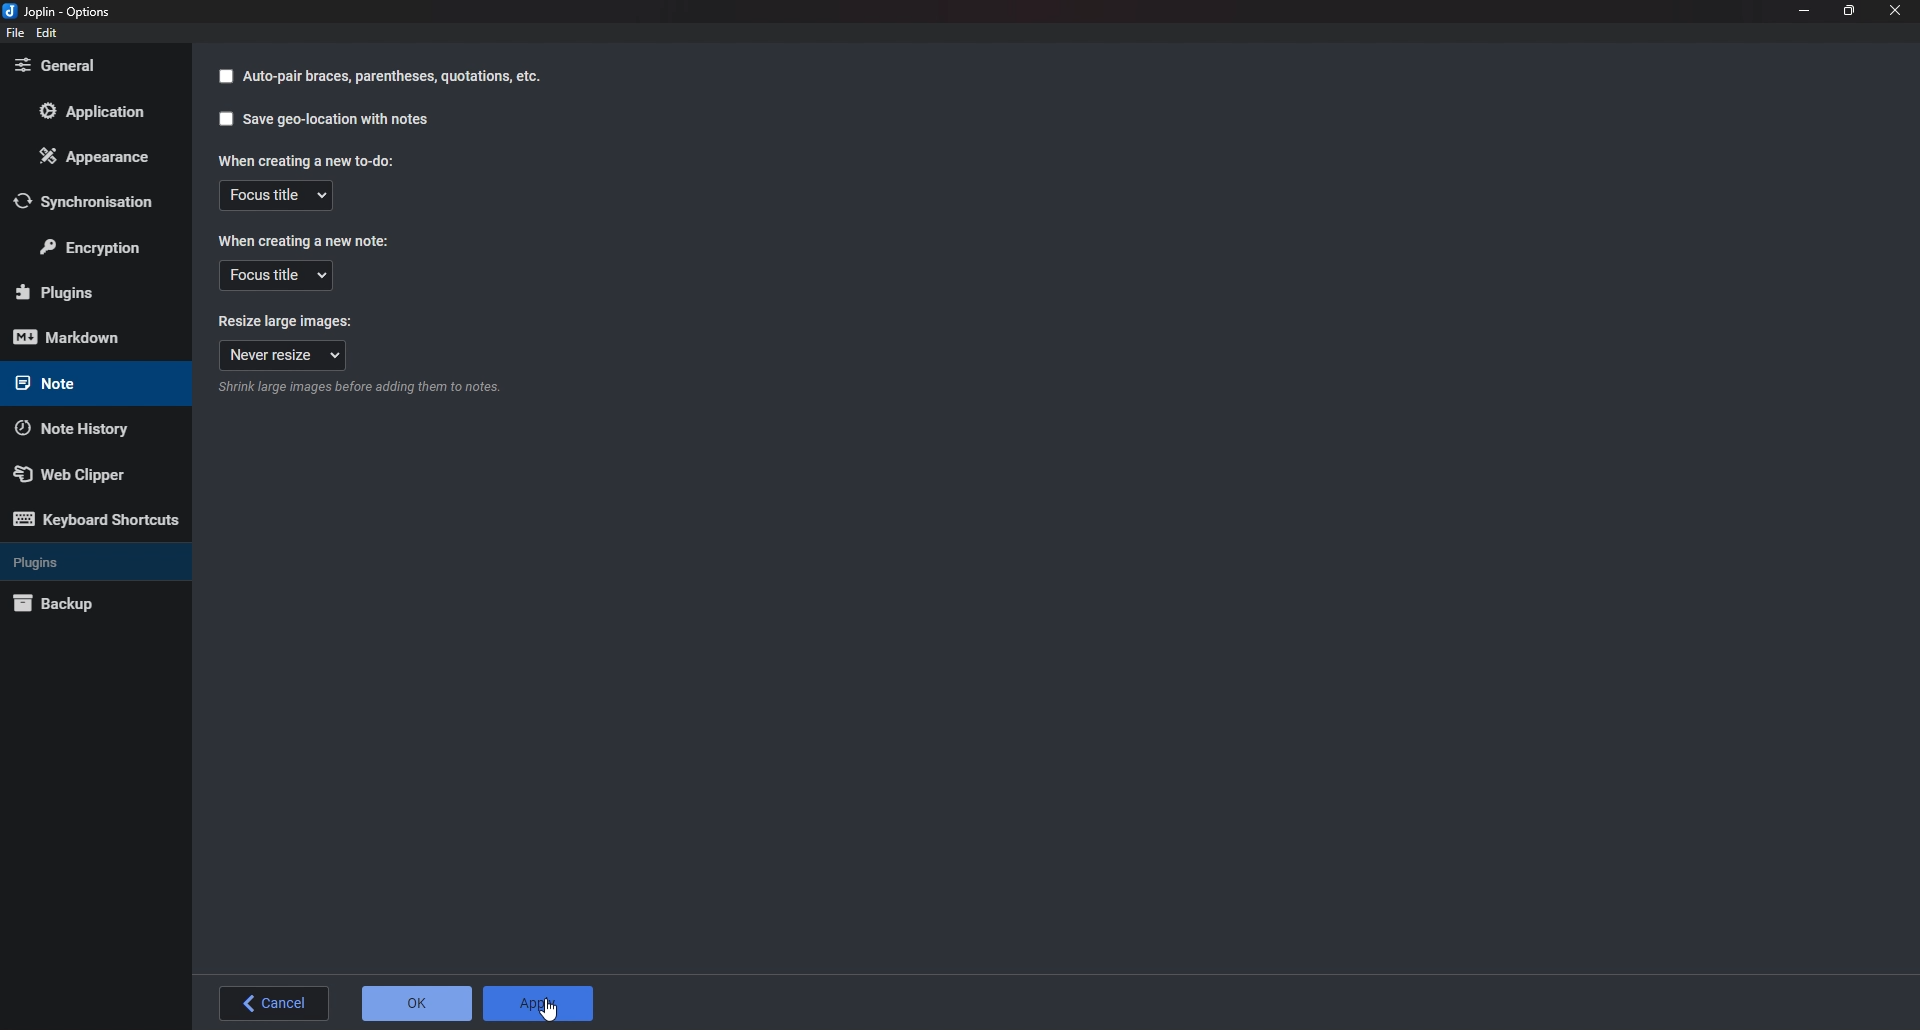 The image size is (1920, 1030). Describe the element at coordinates (93, 201) in the screenshot. I see `Synchronization` at that location.